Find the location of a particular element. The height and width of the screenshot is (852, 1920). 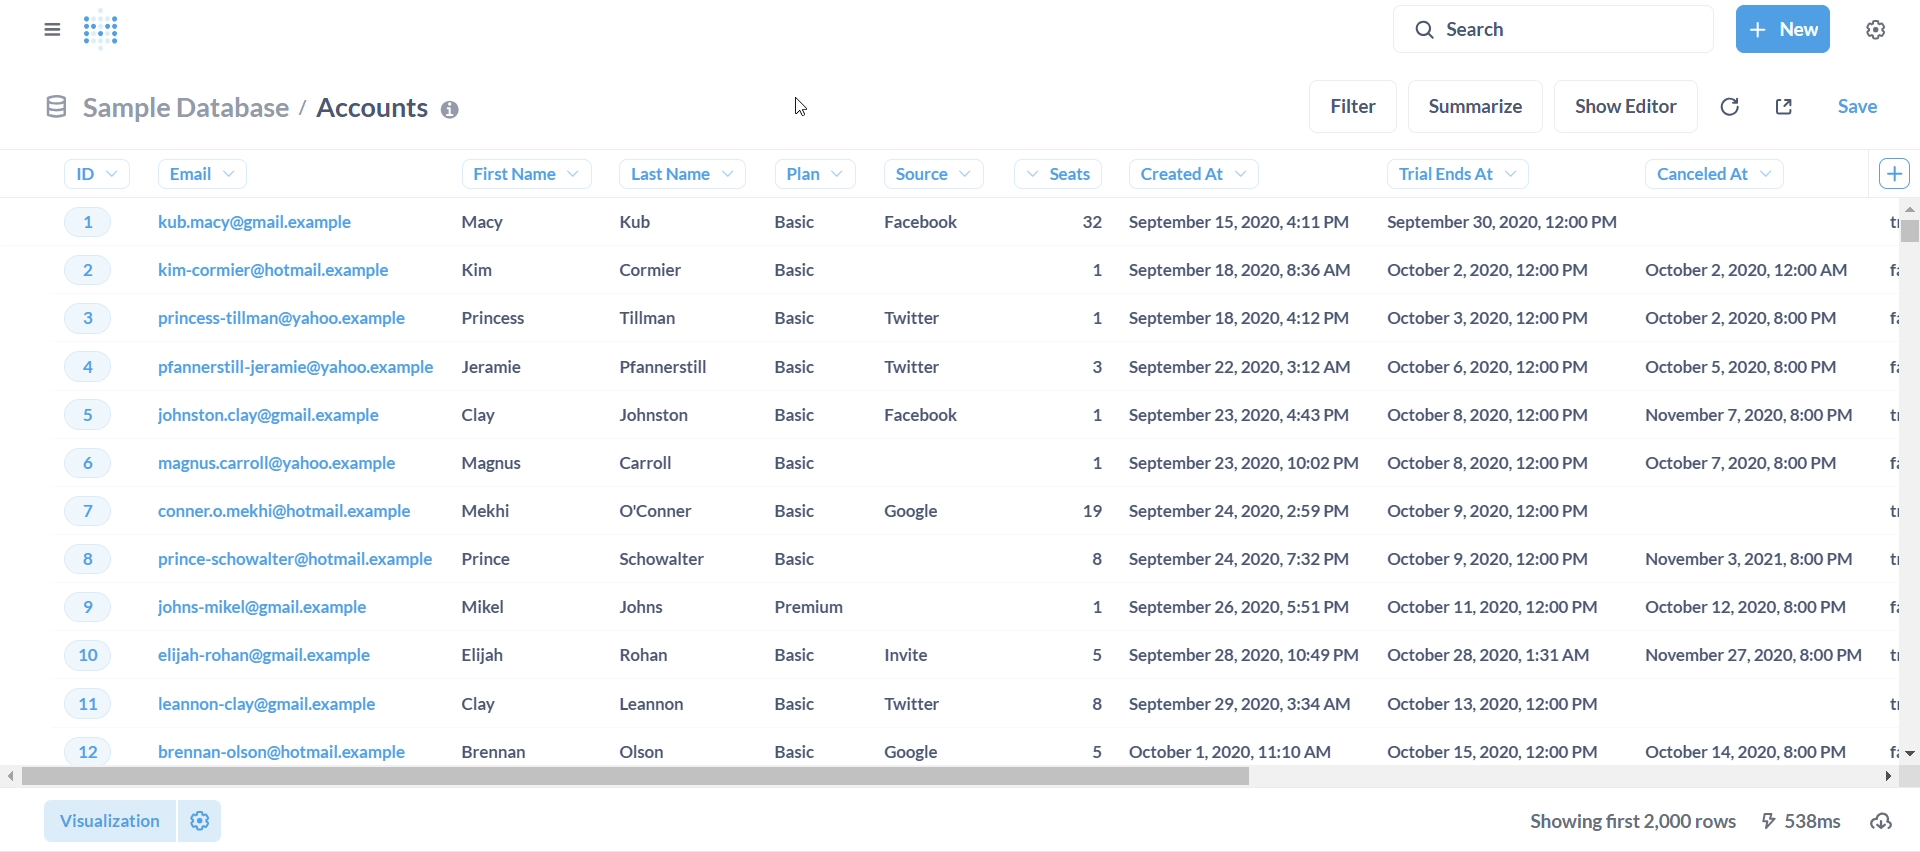

vertical scroll bar is located at coordinates (1908, 483).